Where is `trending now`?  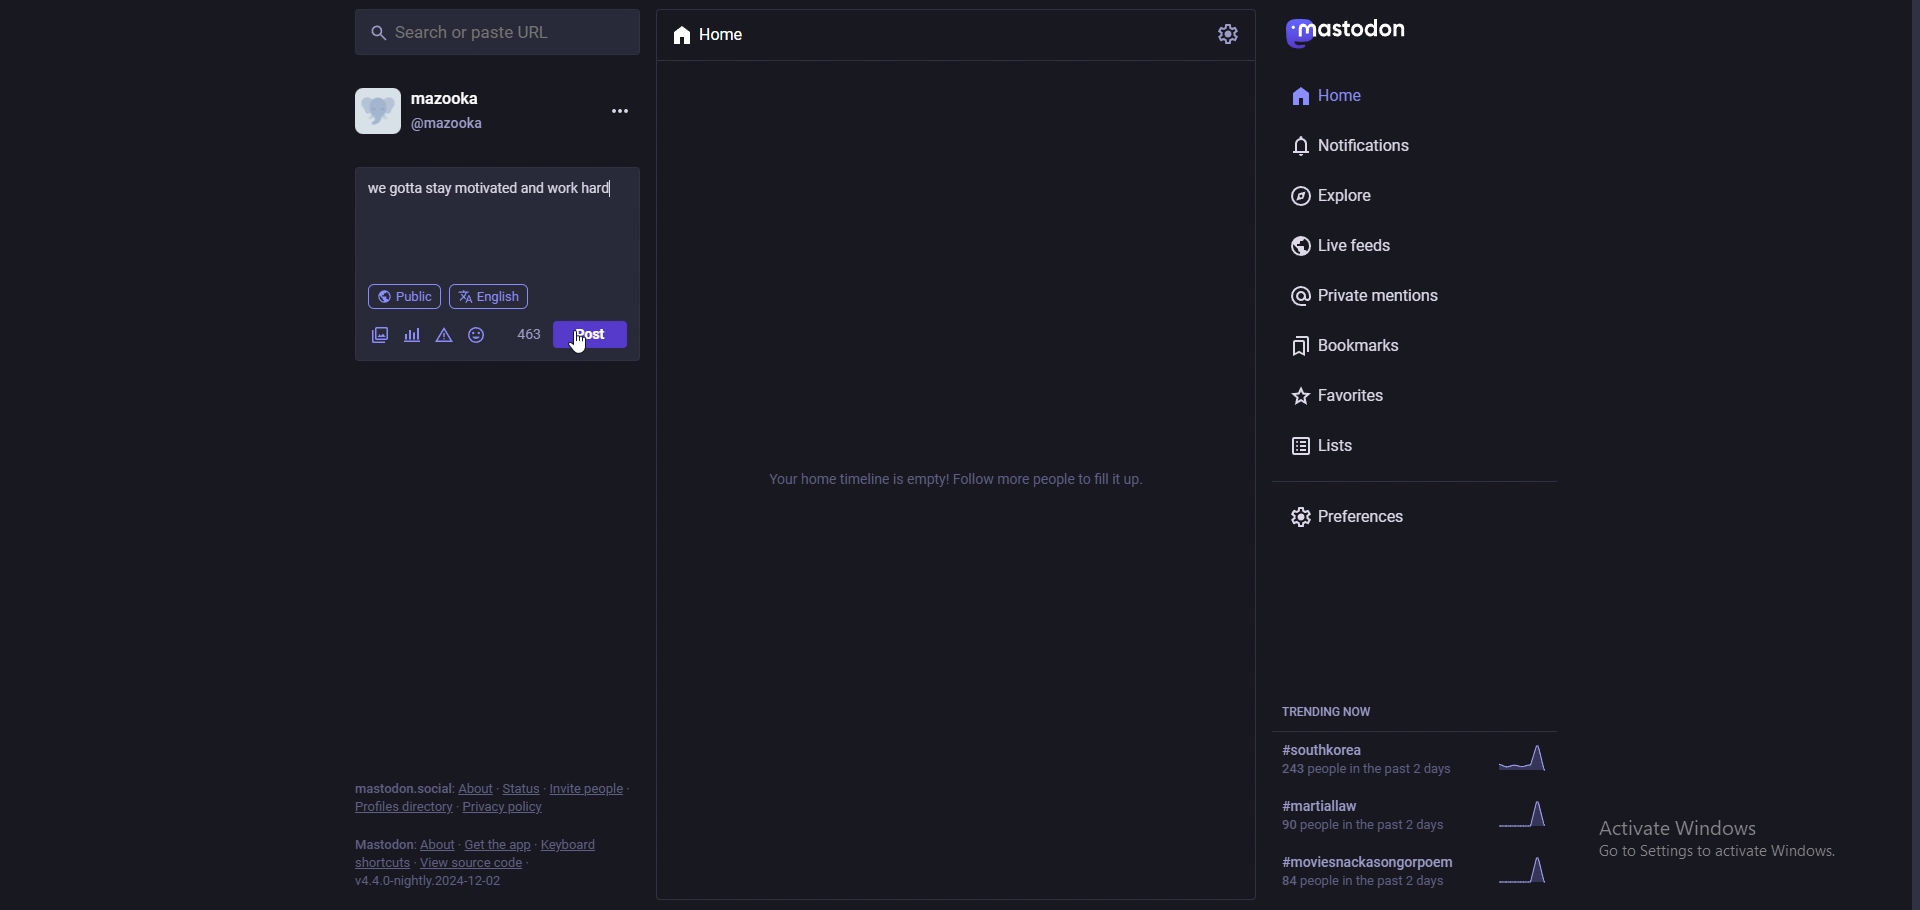 trending now is located at coordinates (1334, 712).